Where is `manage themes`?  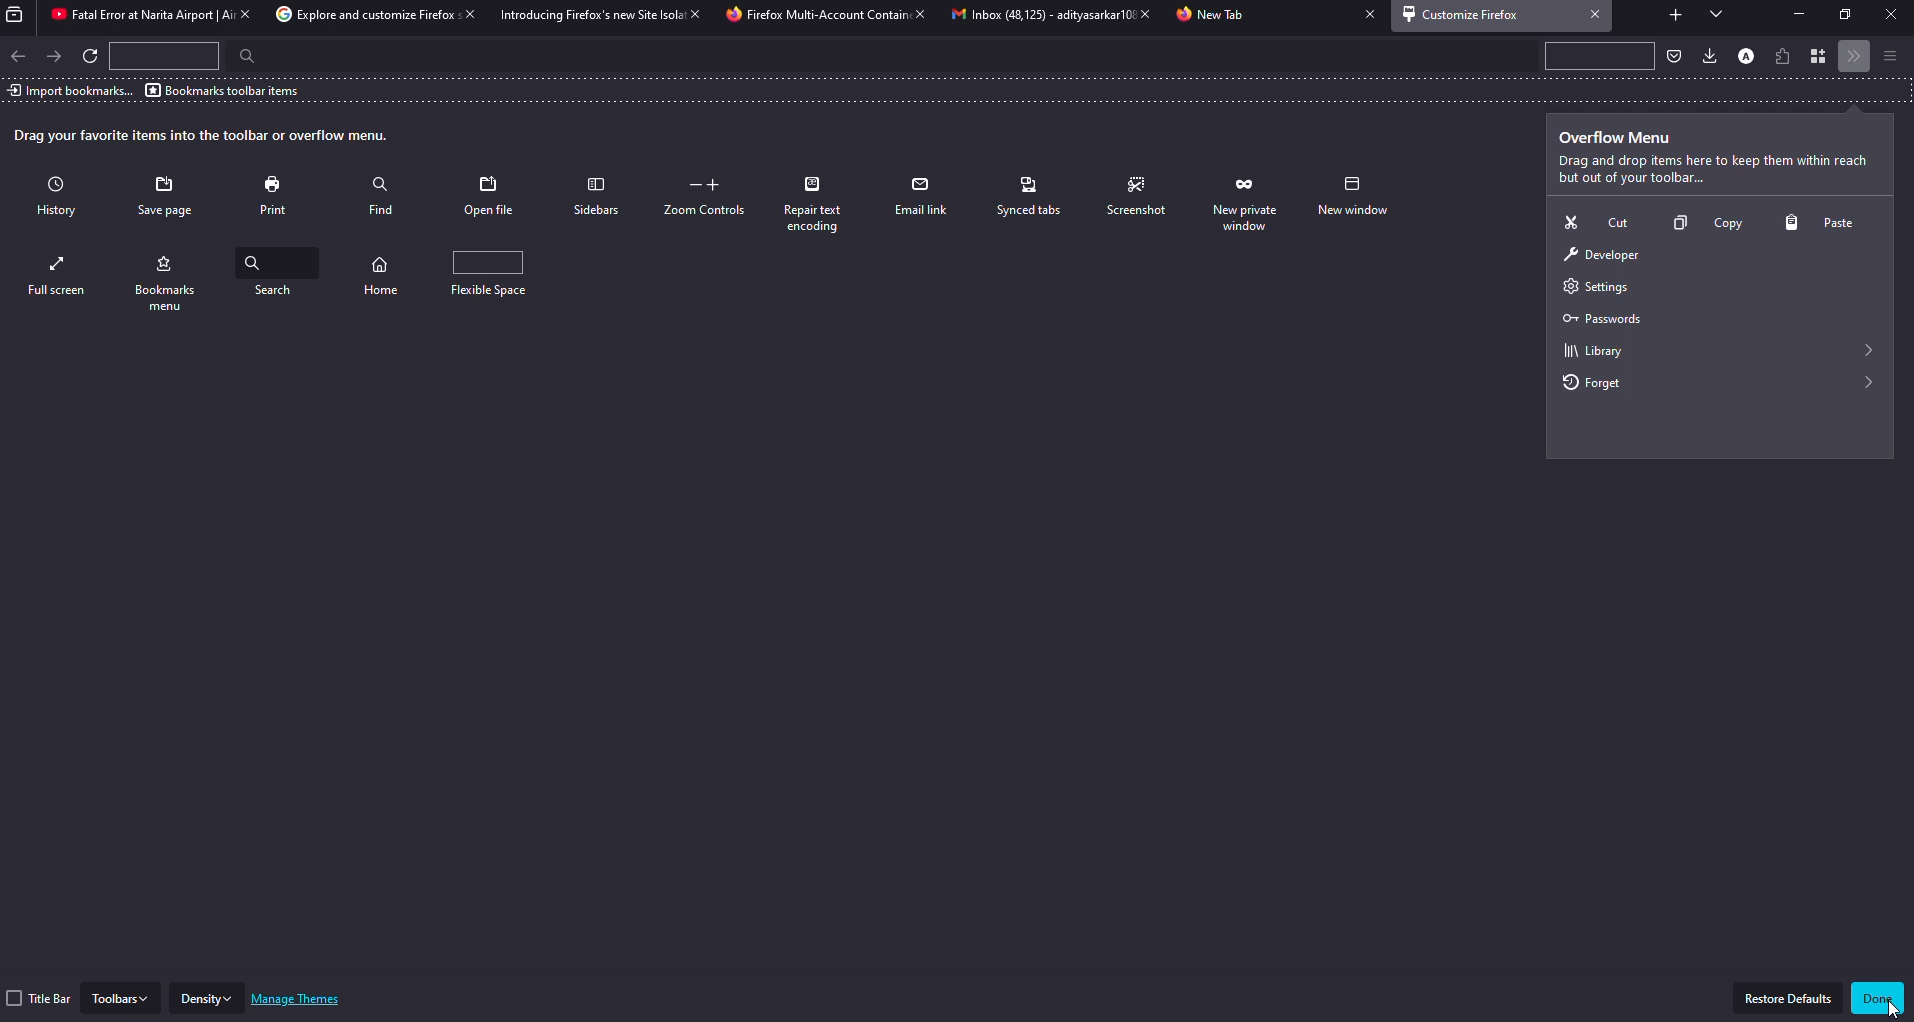
manage themes is located at coordinates (298, 999).